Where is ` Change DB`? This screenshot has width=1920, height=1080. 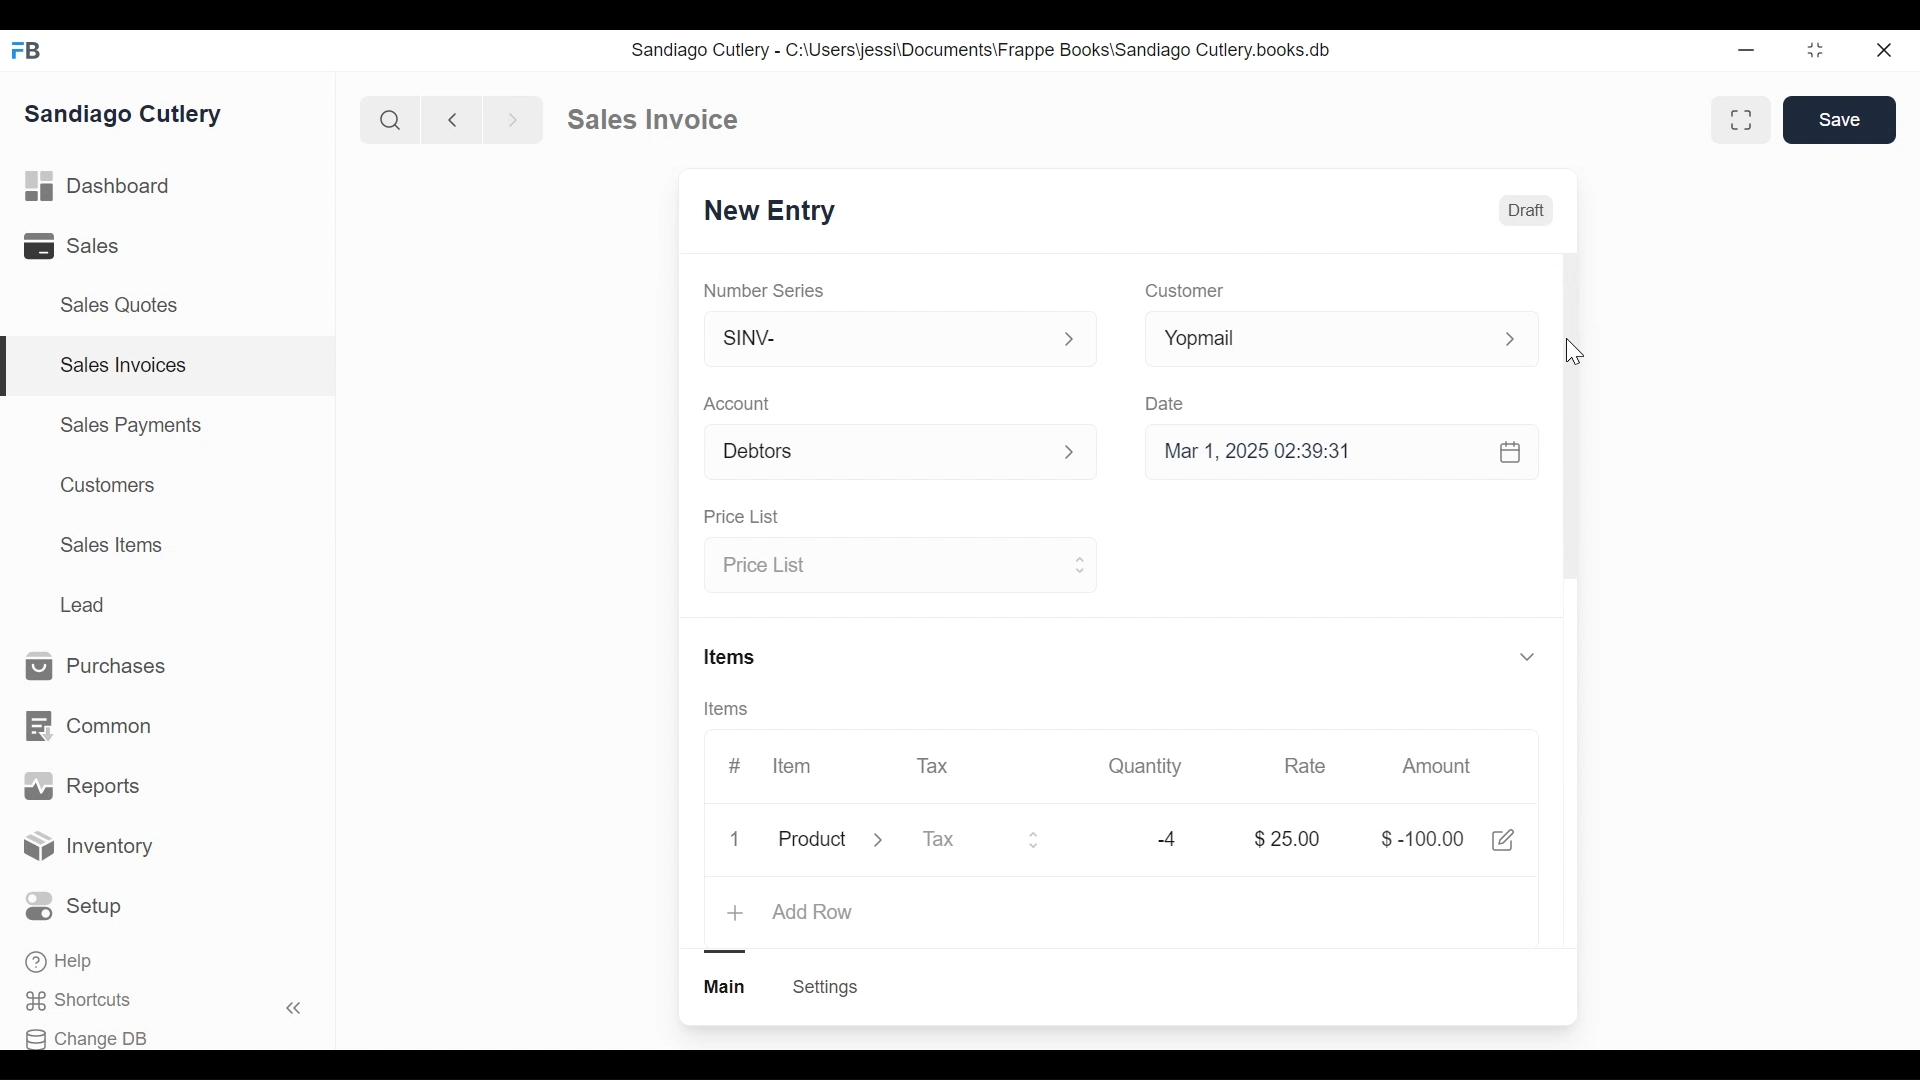  Change DB is located at coordinates (88, 1038).